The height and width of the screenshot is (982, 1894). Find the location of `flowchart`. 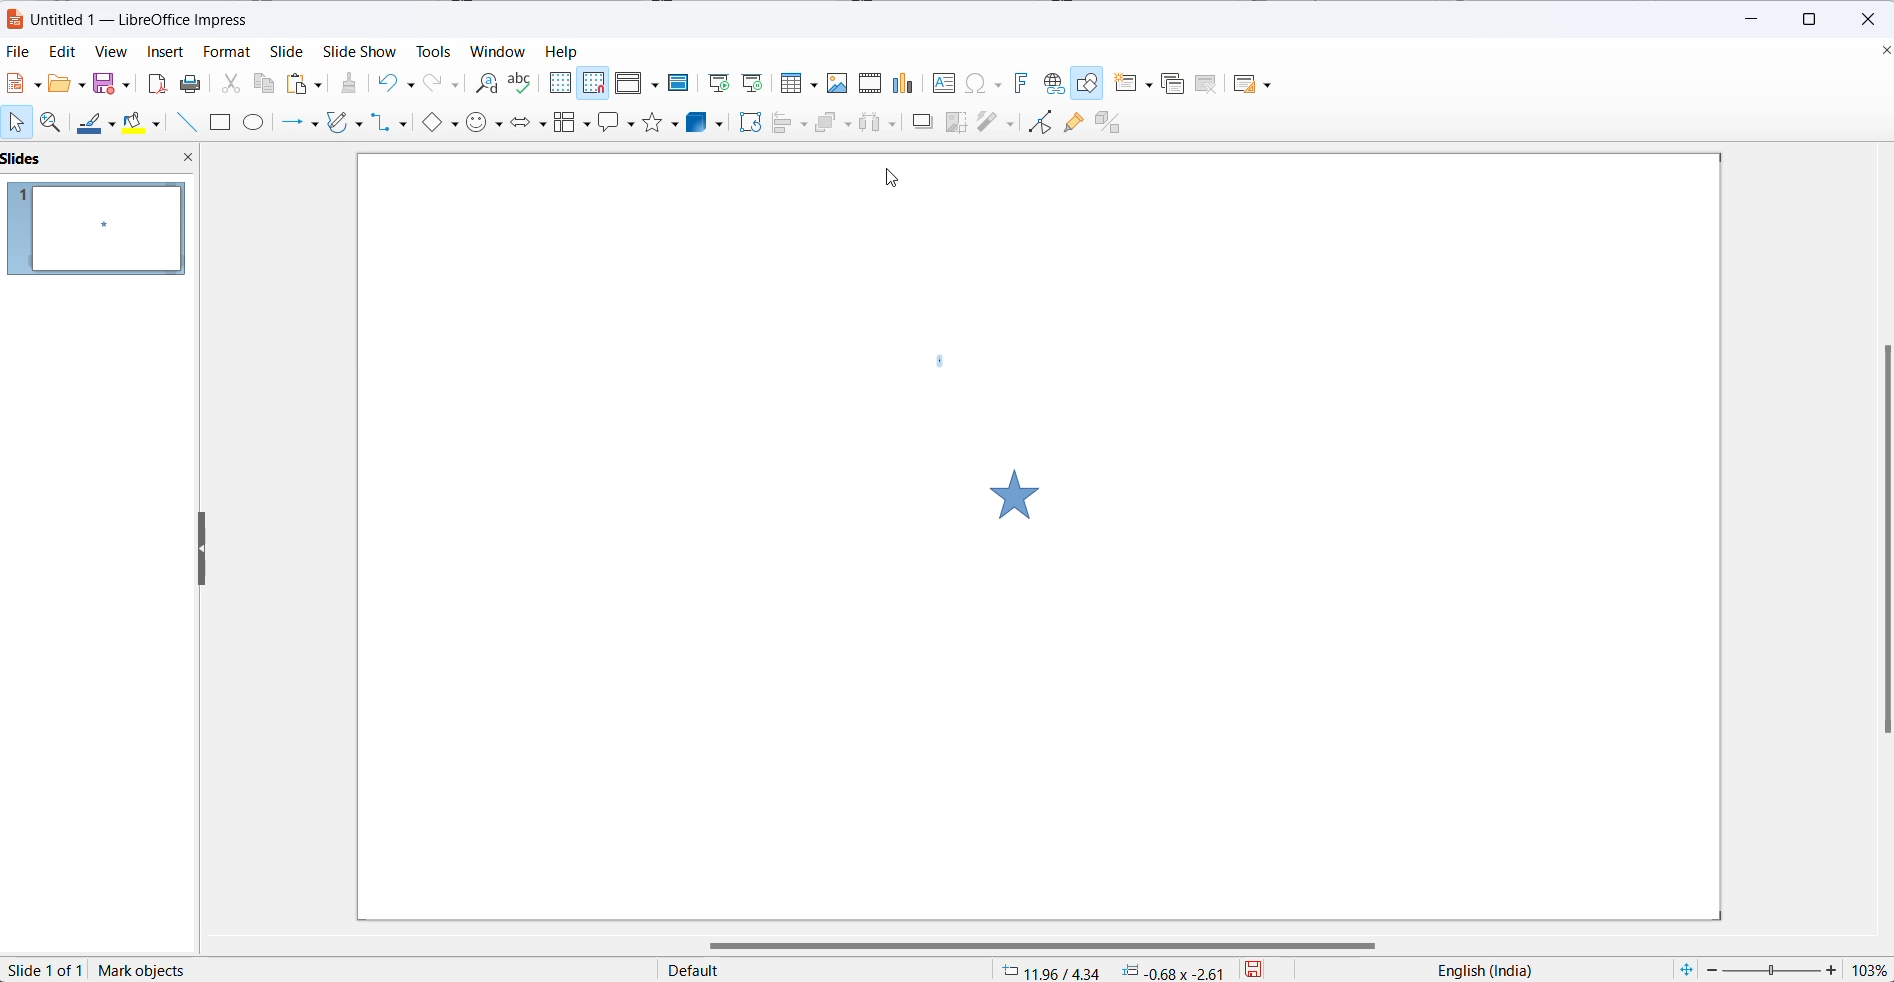

flowchart is located at coordinates (570, 123).